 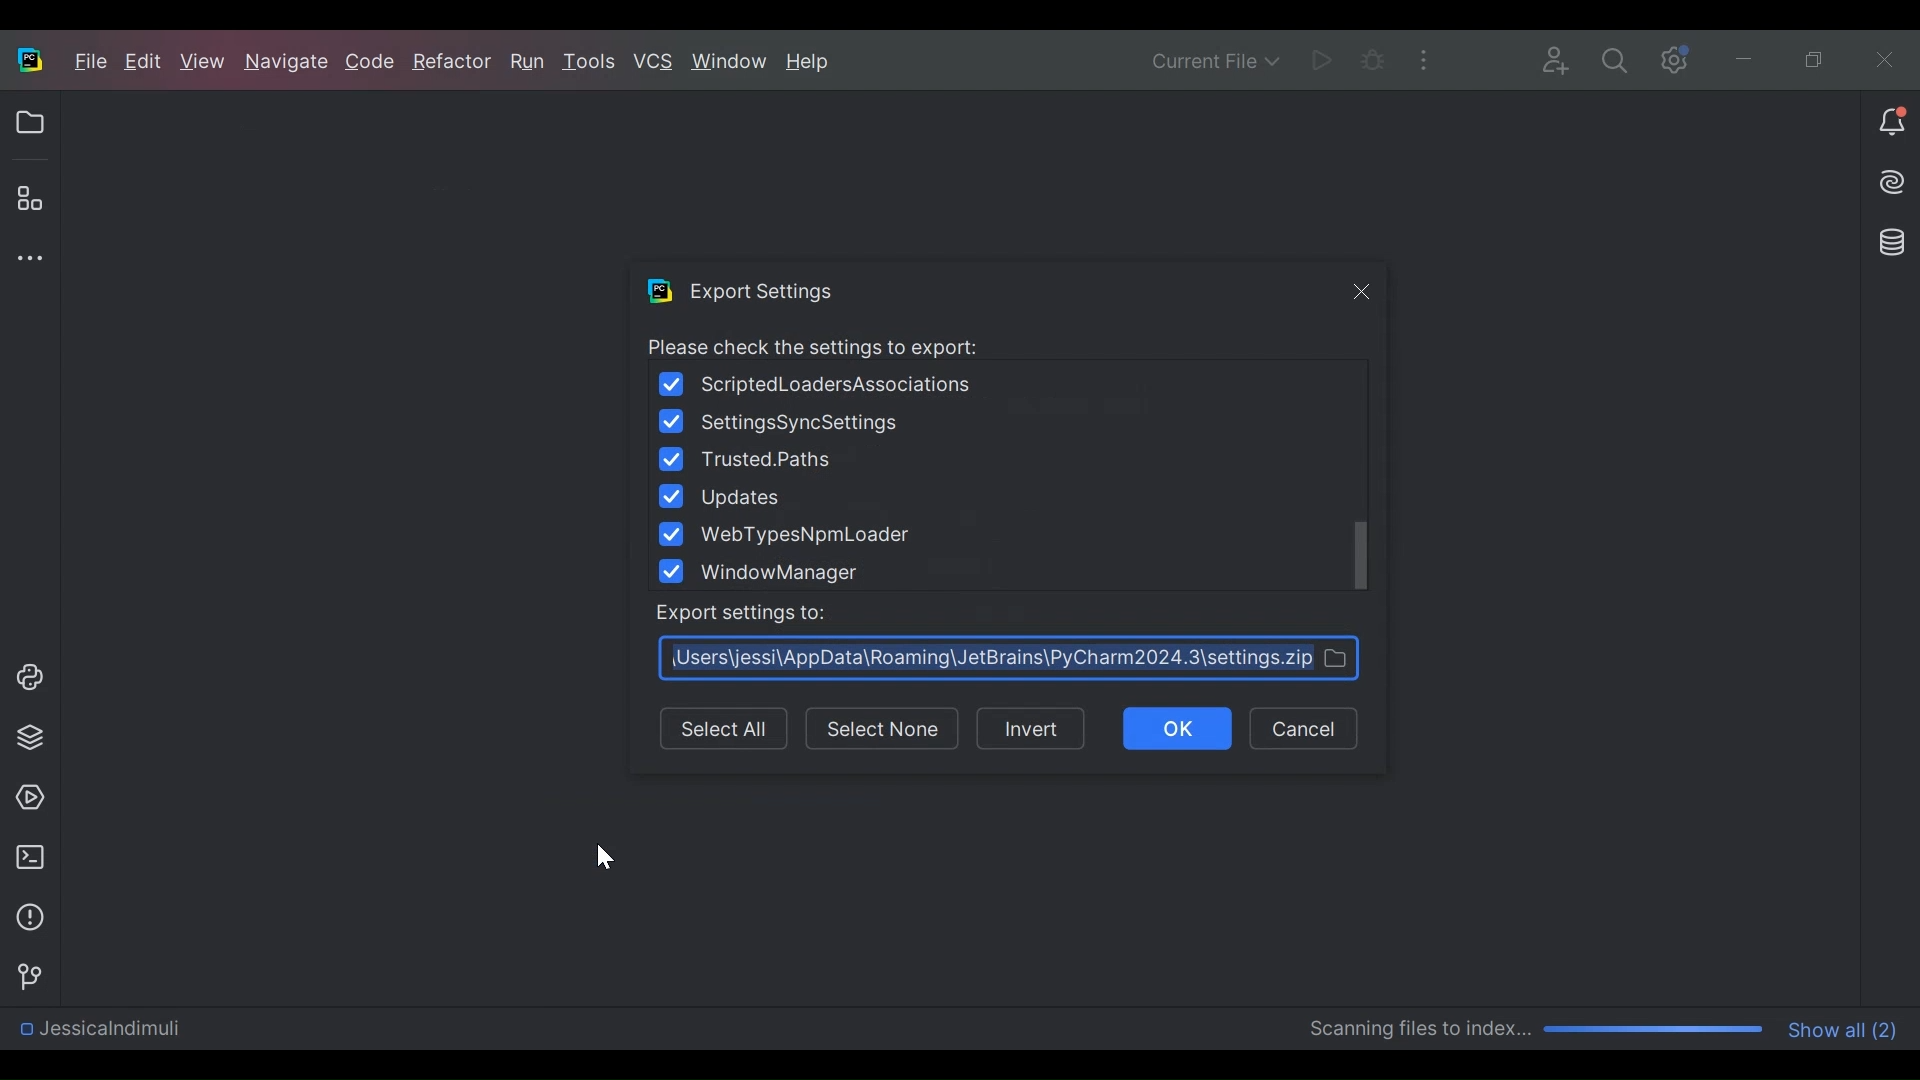 What do you see at coordinates (451, 66) in the screenshot?
I see `Refractor` at bounding box center [451, 66].